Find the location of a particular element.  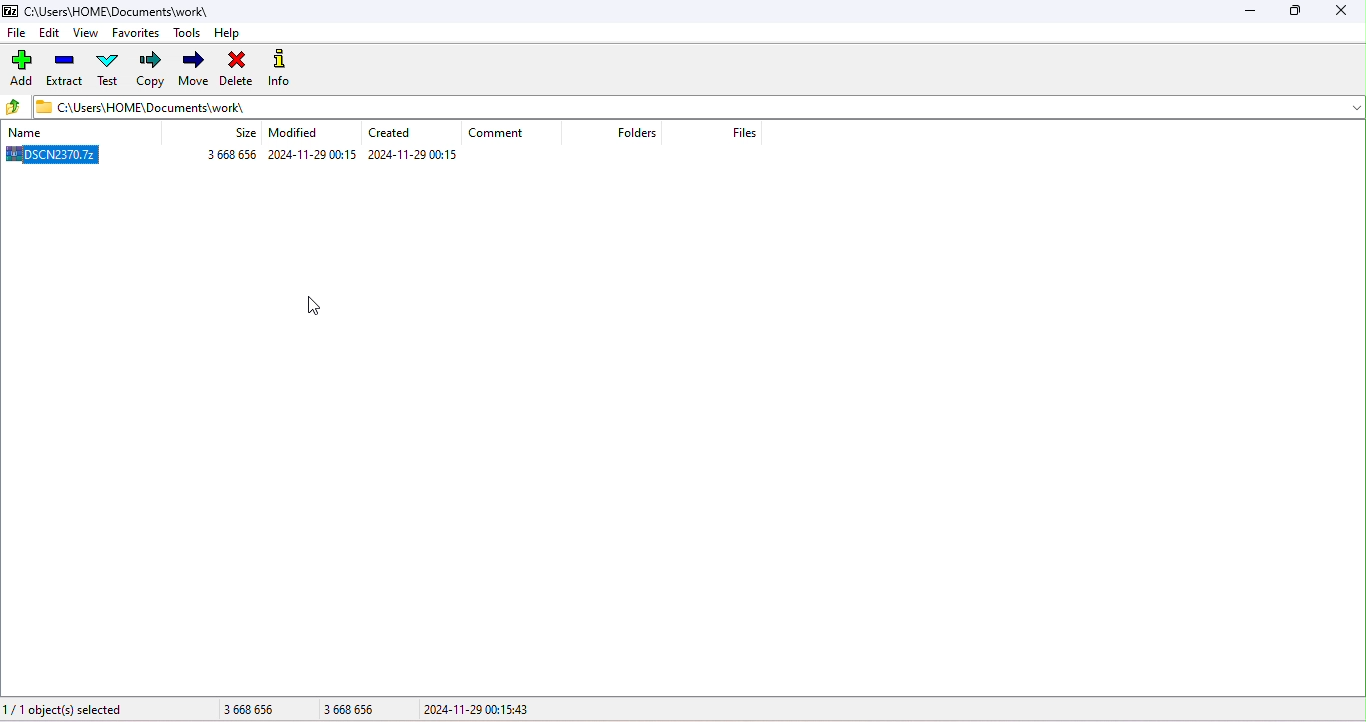

edit is located at coordinates (50, 33).